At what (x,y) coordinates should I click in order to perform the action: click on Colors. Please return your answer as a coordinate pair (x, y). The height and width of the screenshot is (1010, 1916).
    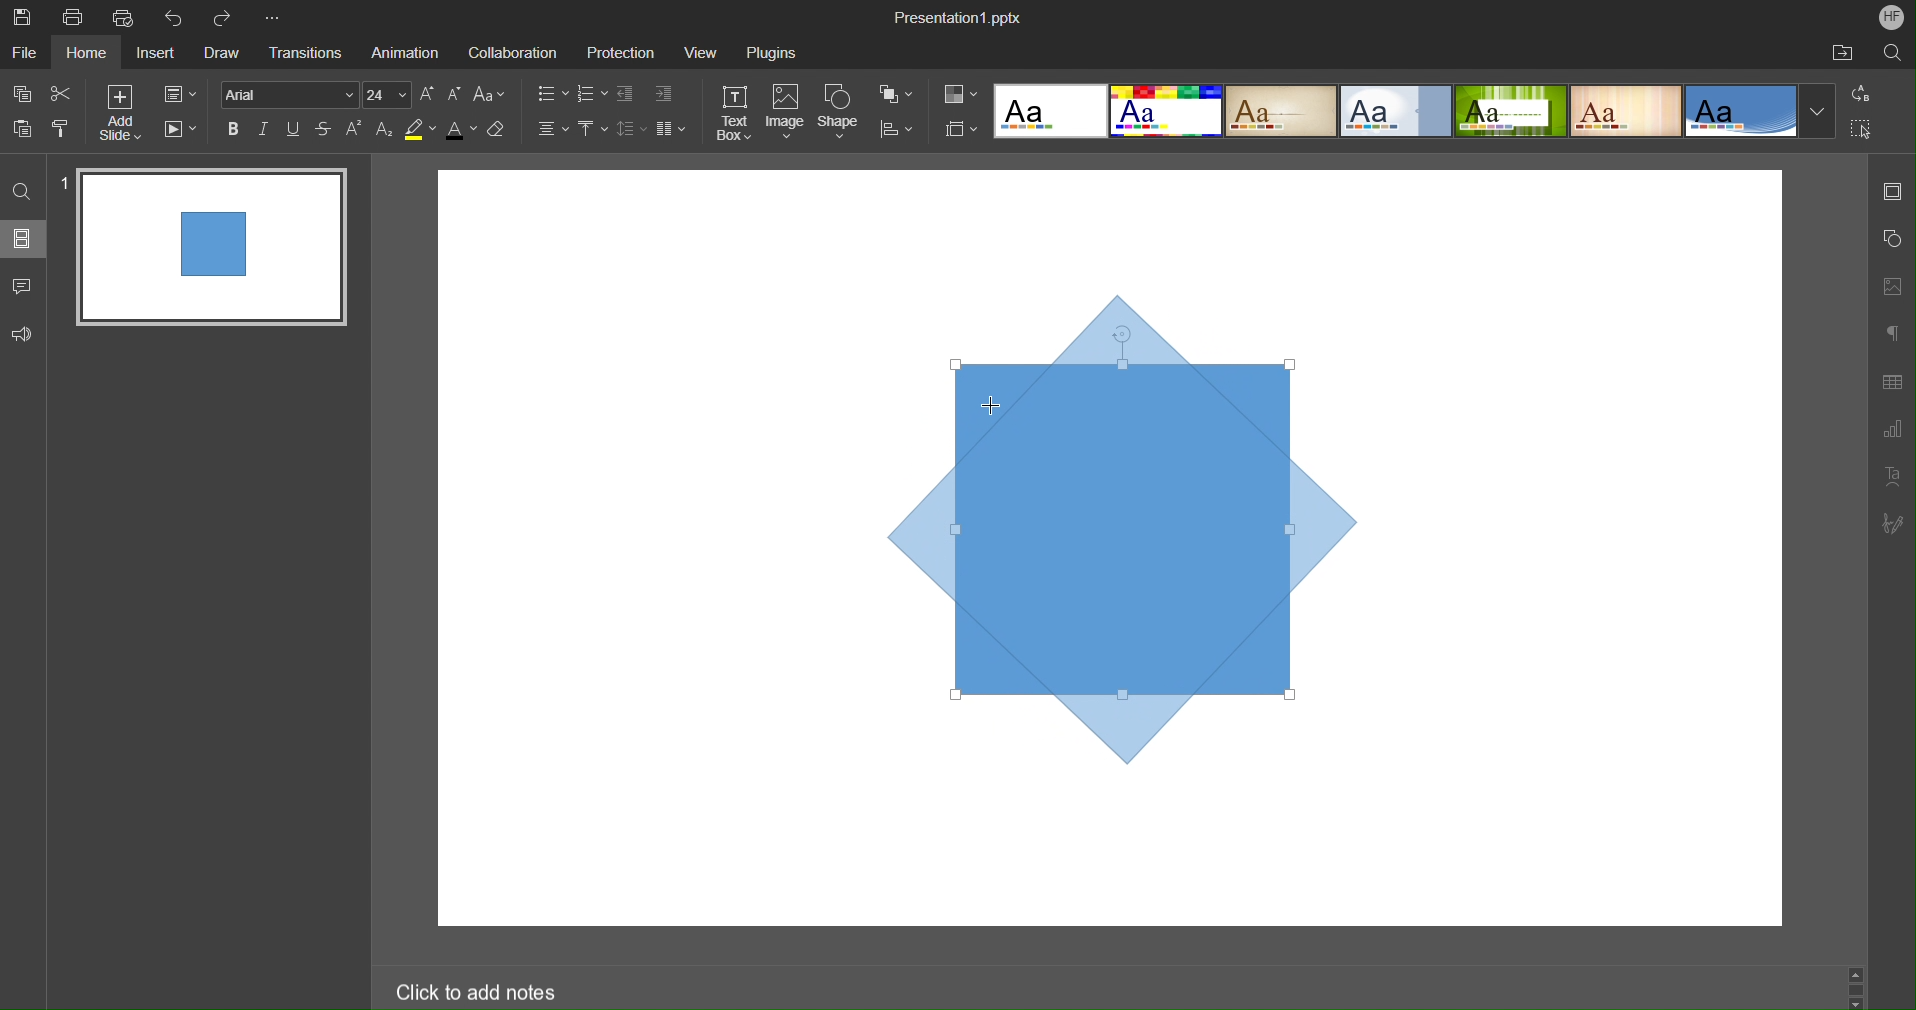
    Looking at the image, I should click on (959, 93).